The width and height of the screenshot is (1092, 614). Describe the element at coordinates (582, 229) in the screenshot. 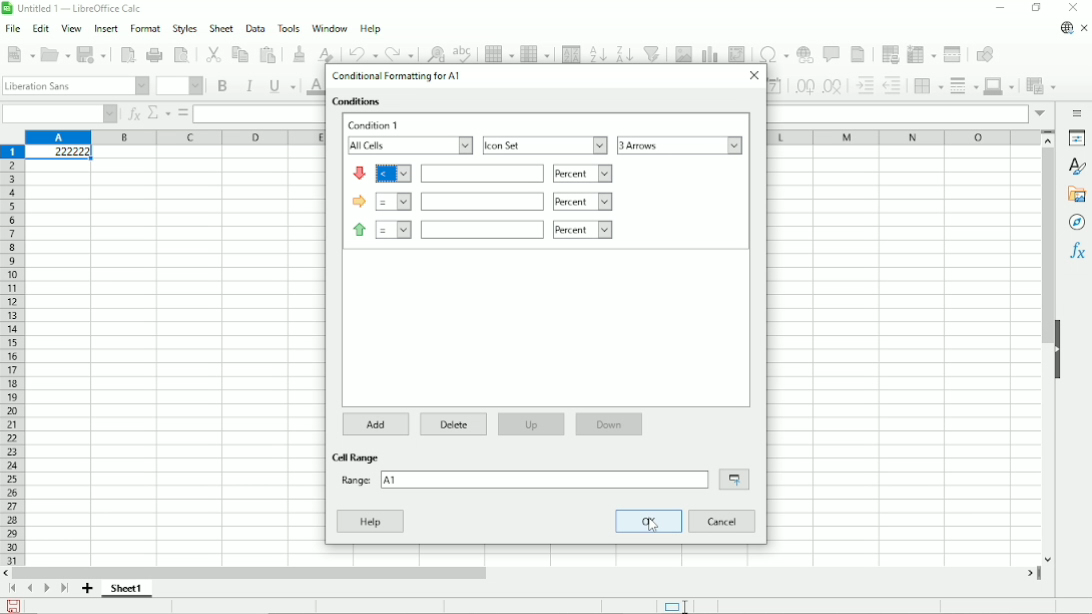

I see `percent` at that location.